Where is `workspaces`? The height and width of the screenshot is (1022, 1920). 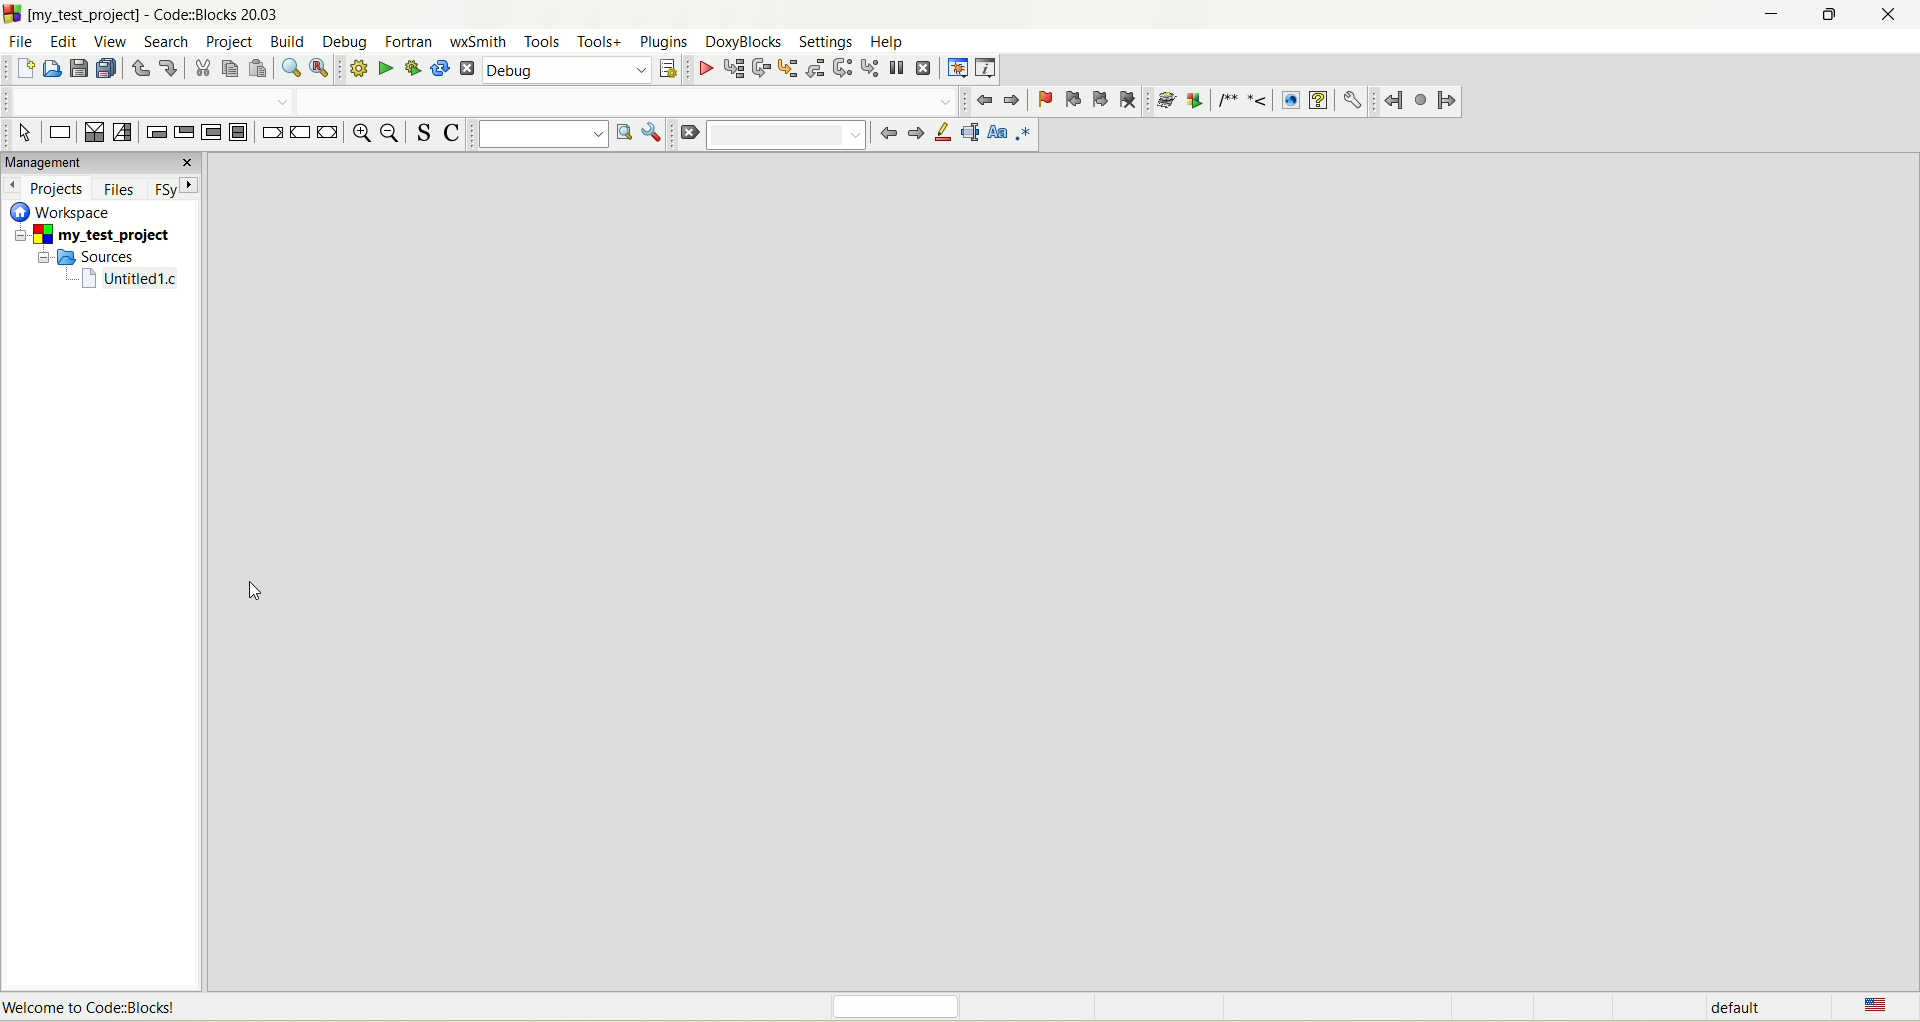 workspaces is located at coordinates (64, 213).